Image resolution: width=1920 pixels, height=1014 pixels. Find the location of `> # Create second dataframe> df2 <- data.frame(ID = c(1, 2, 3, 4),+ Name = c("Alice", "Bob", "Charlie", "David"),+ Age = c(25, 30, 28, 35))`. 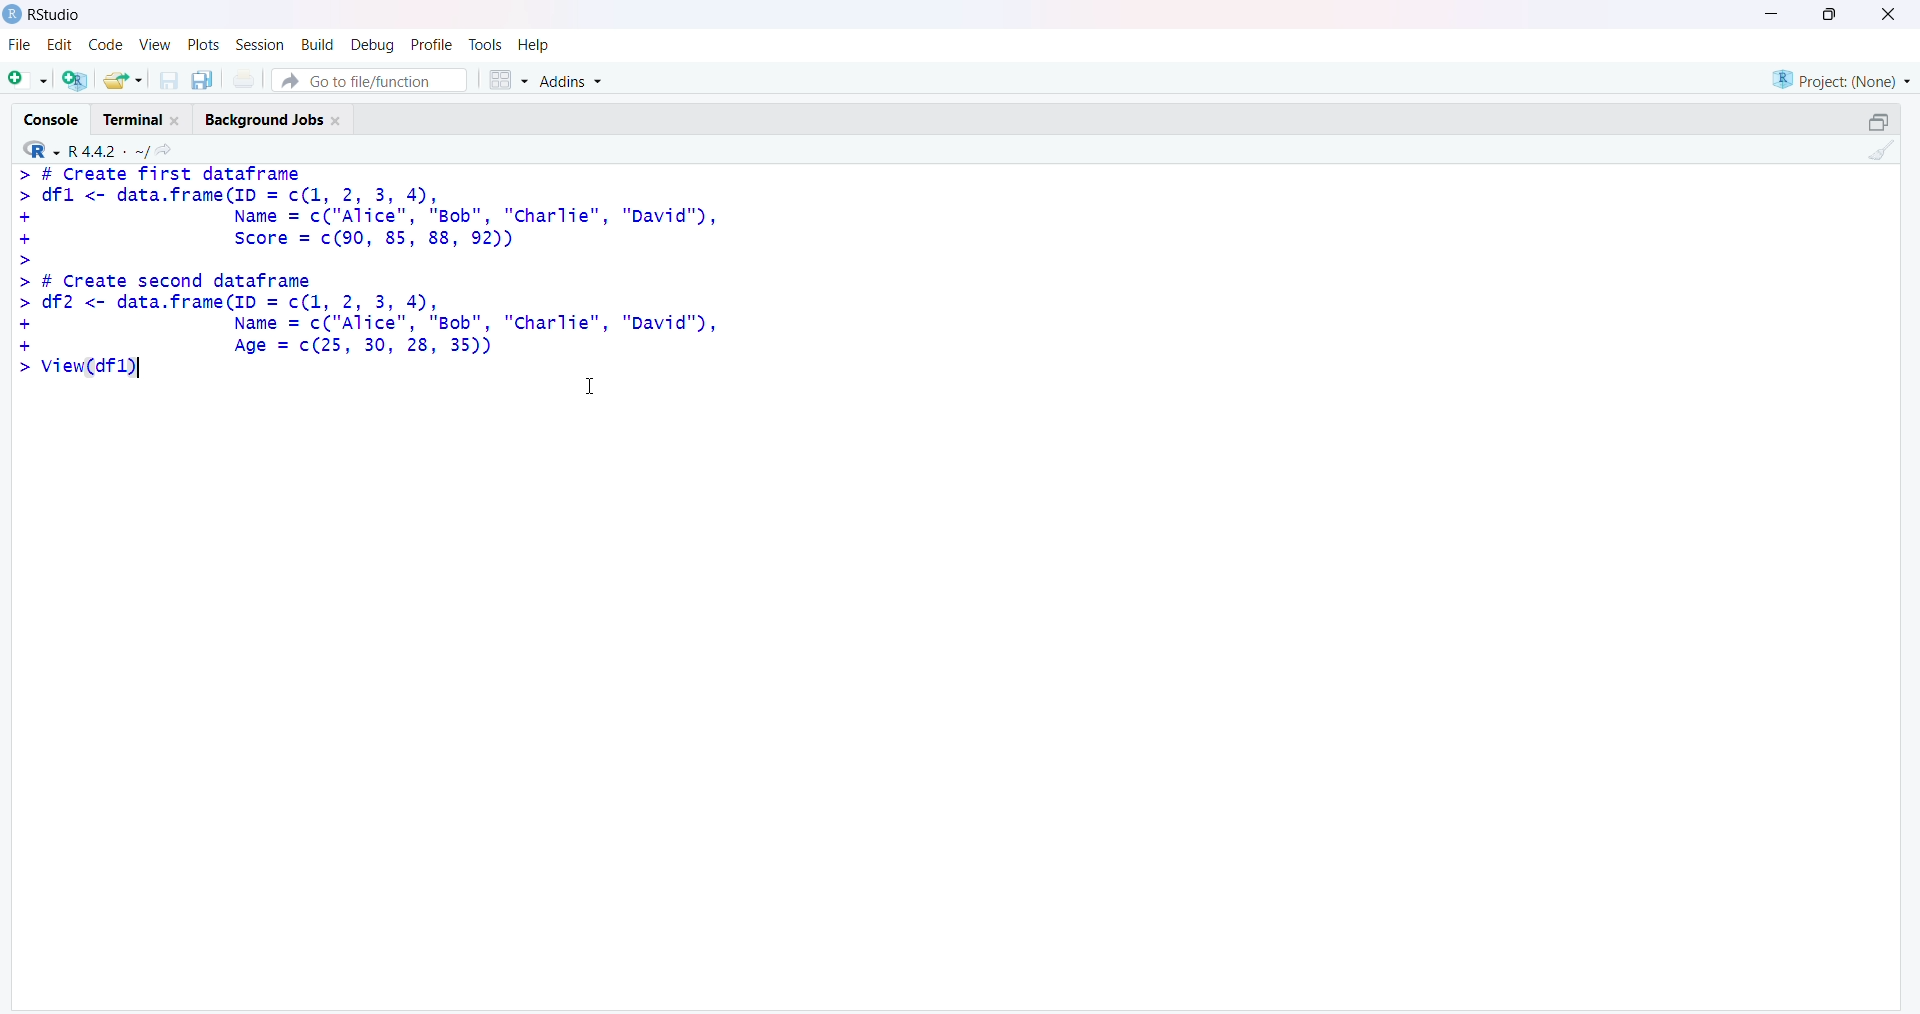

> # Create second dataframe> df2 <- data.frame(ID = c(1, 2, 3, 4),+ Name = c("Alice", "Bob", "Charlie", "David"),+ Age = c(25, 30, 28, 35)) is located at coordinates (371, 313).